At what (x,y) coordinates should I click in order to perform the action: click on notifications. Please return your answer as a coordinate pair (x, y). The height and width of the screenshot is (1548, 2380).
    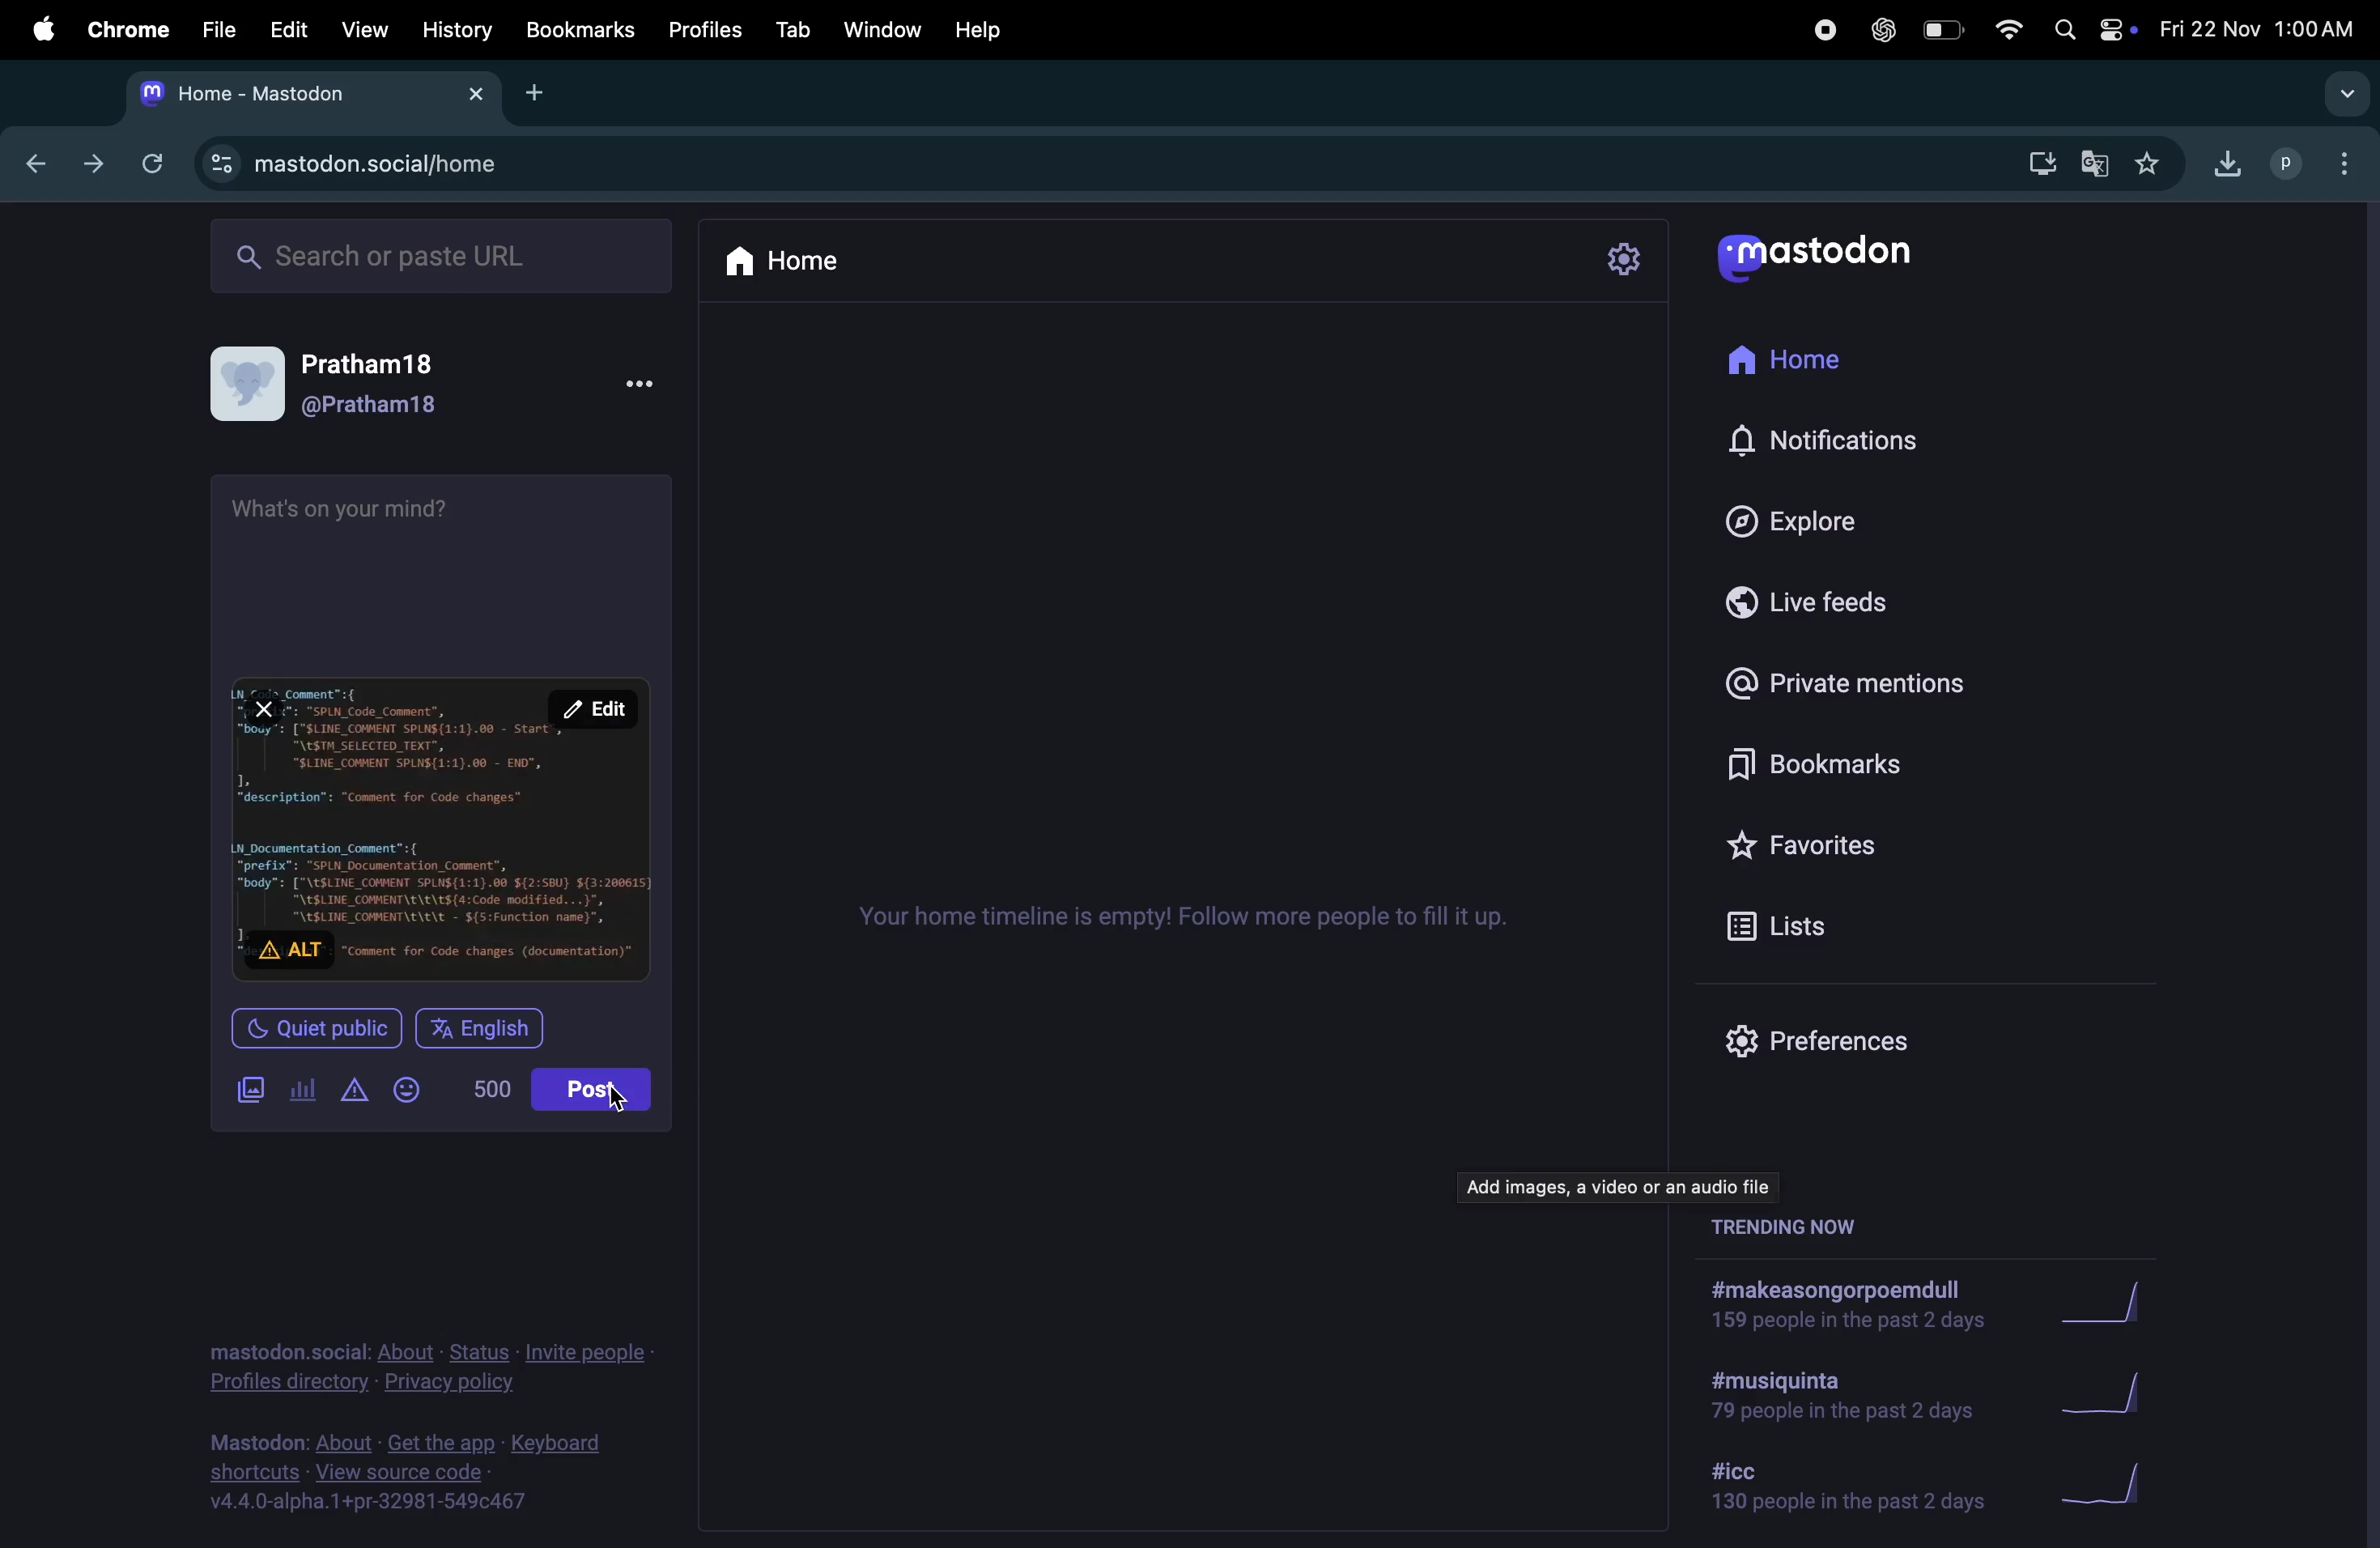
    Looking at the image, I should click on (1844, 437).